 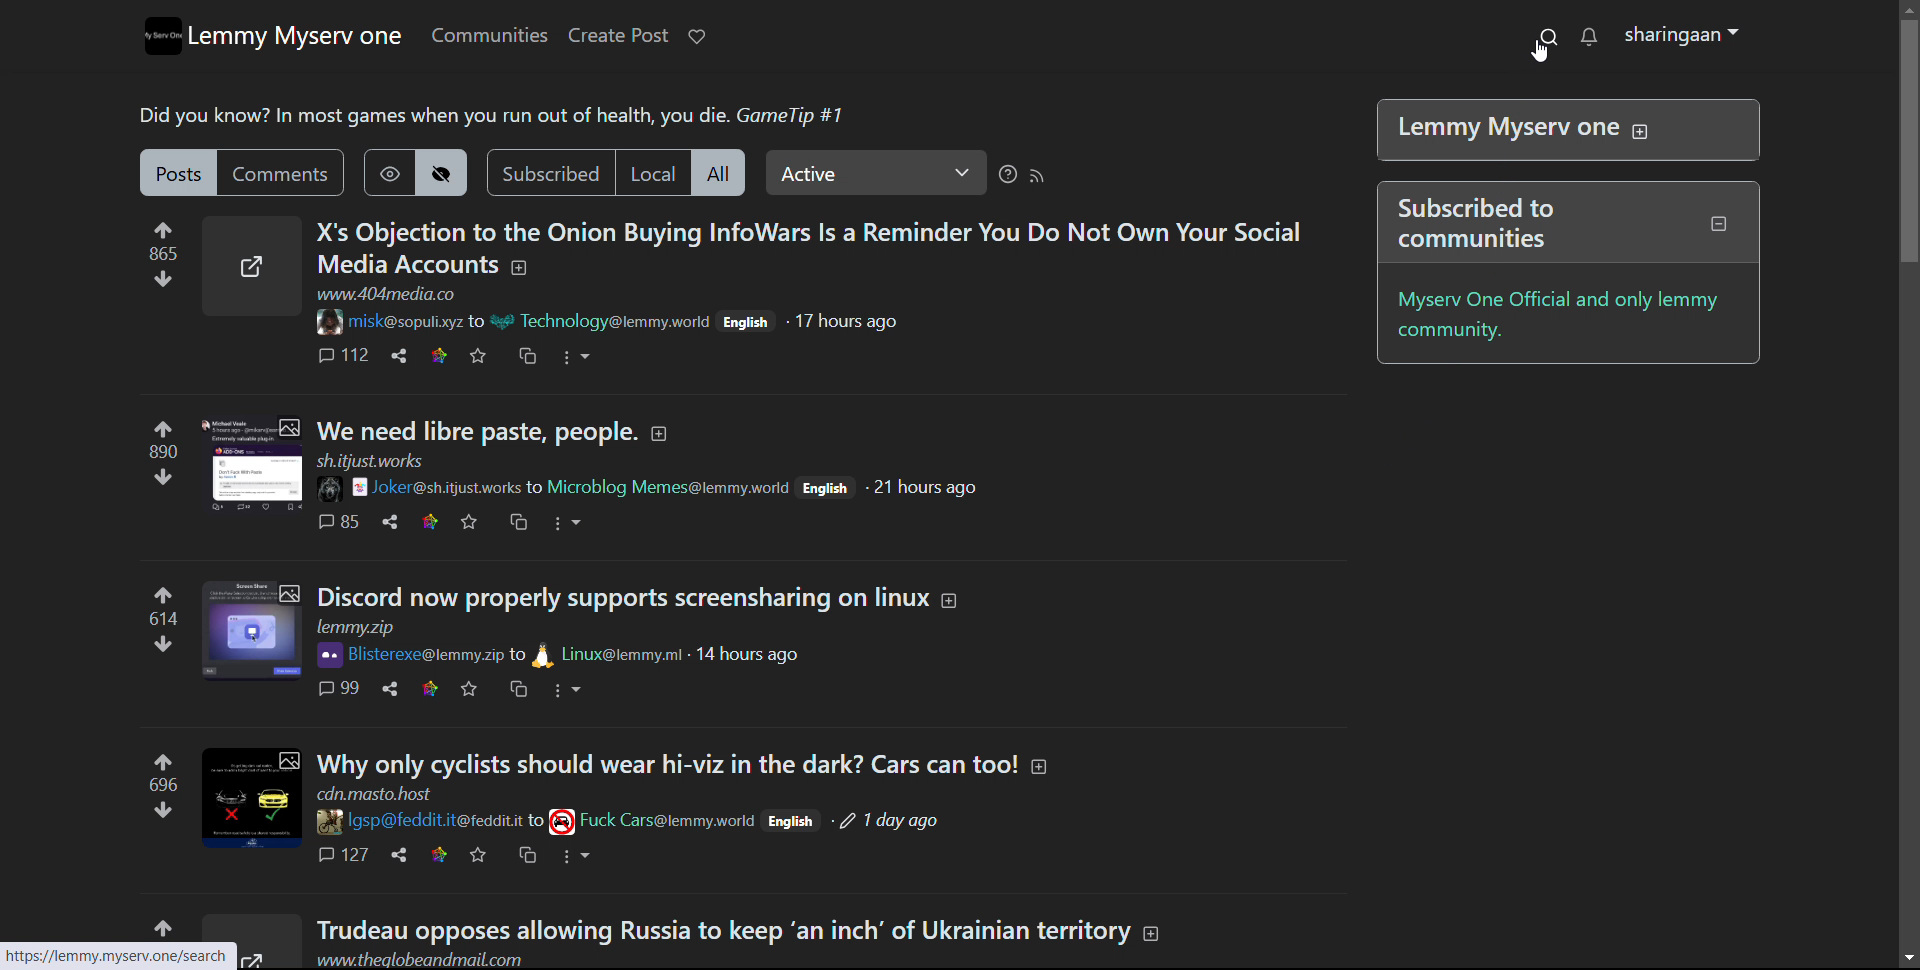 What do you see at coordinates (444, 172) in the screenshot?
I see `hide posts` at bounding box center [444, 172].